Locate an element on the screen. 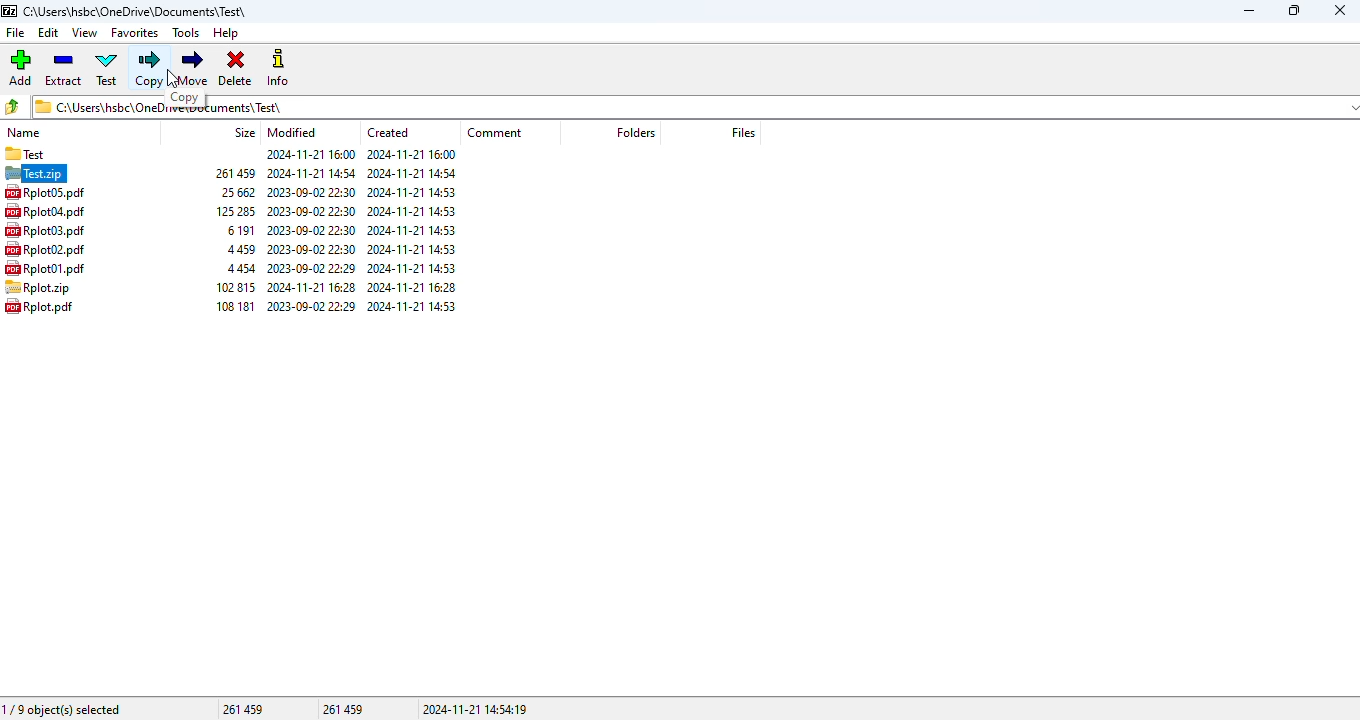 The image size is (1360, 720). file name is located at coordinates (44, 211).